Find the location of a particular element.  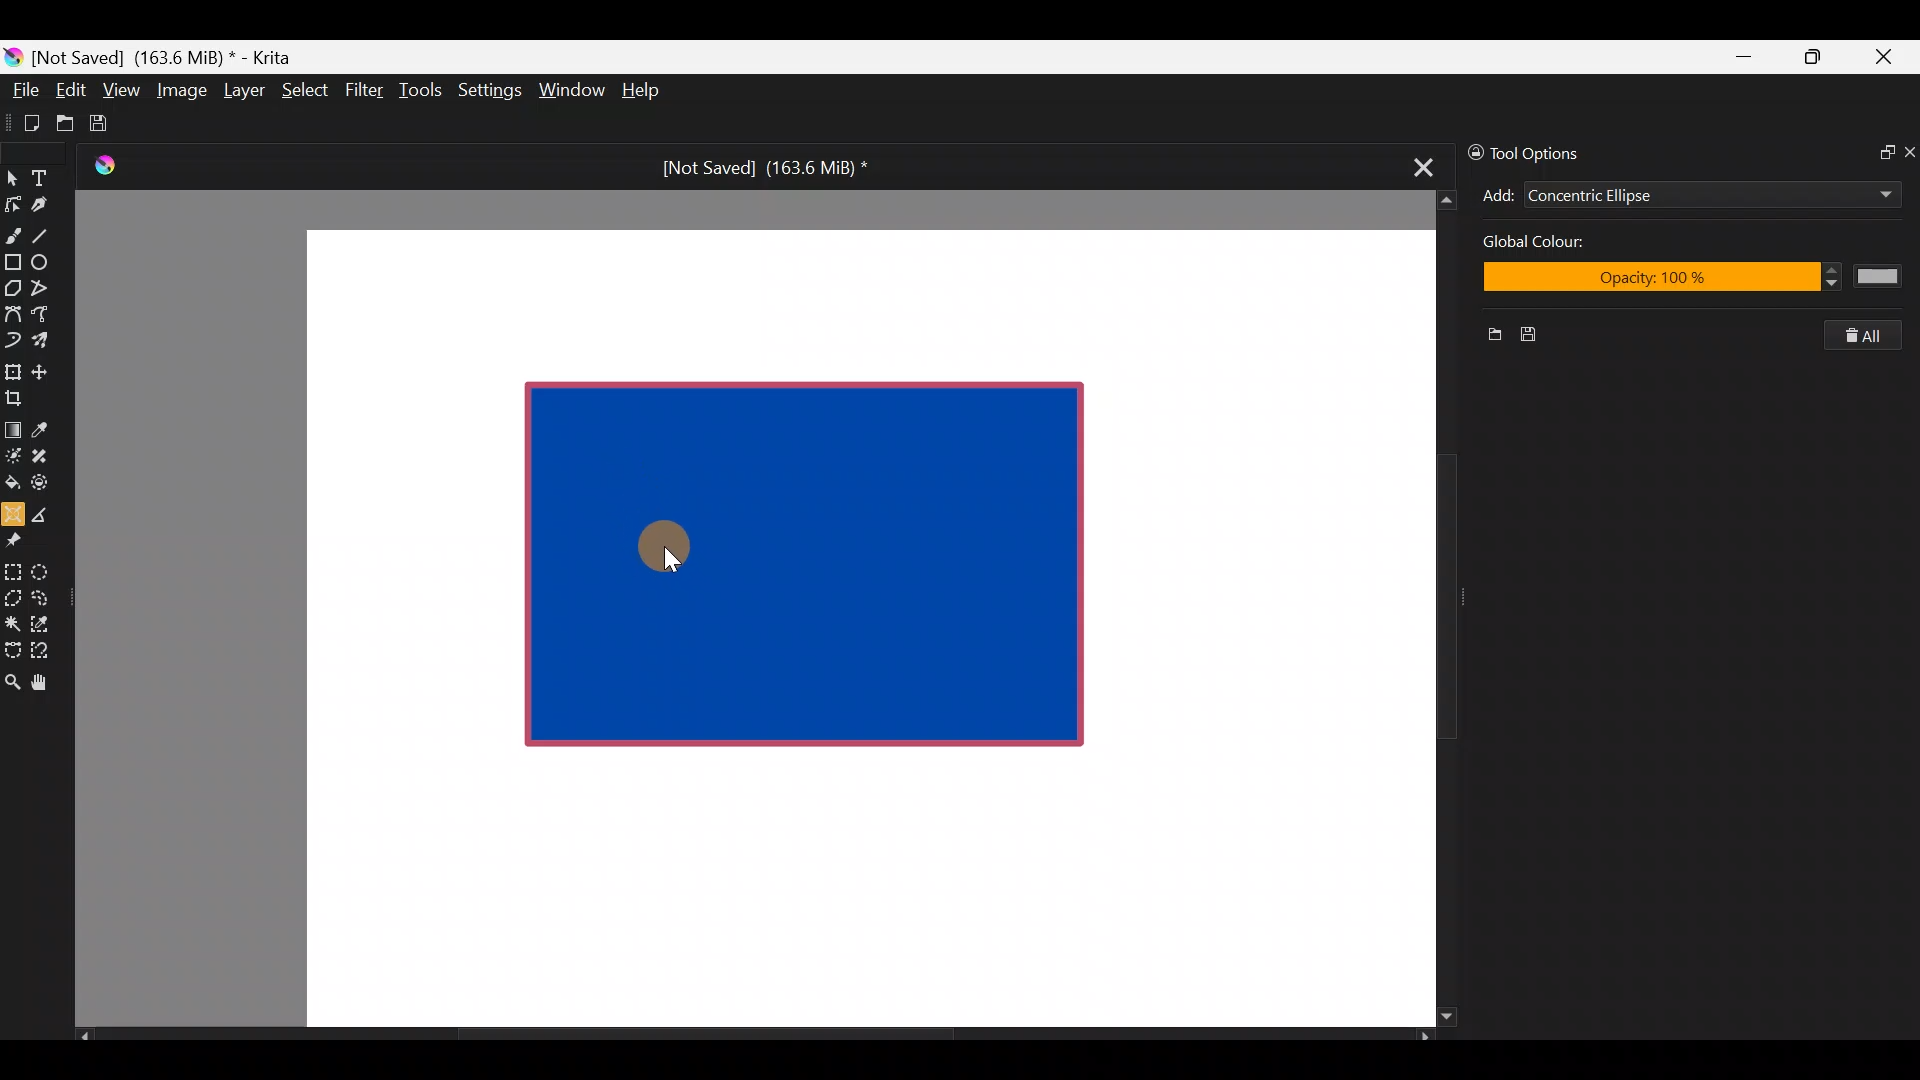

Freehand selection tool is located at coordinates (44, 596).